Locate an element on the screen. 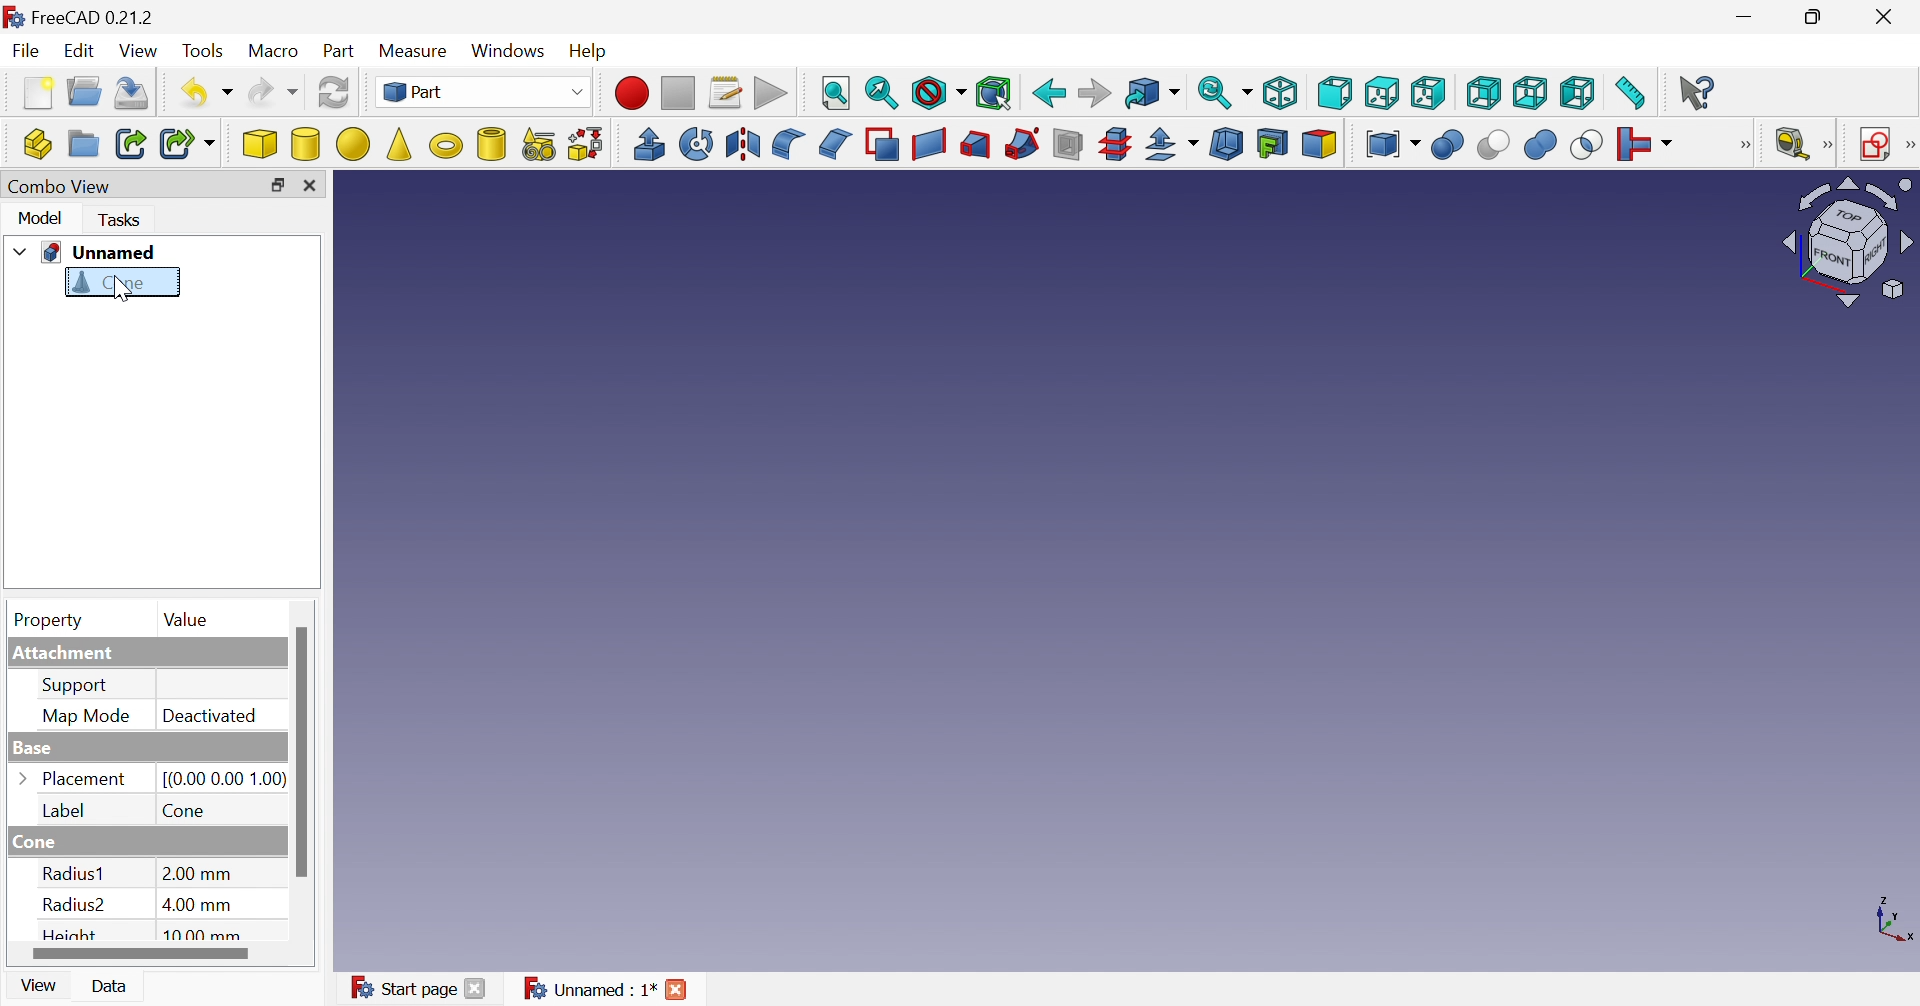  Create part is located at coordinates (37, 144).